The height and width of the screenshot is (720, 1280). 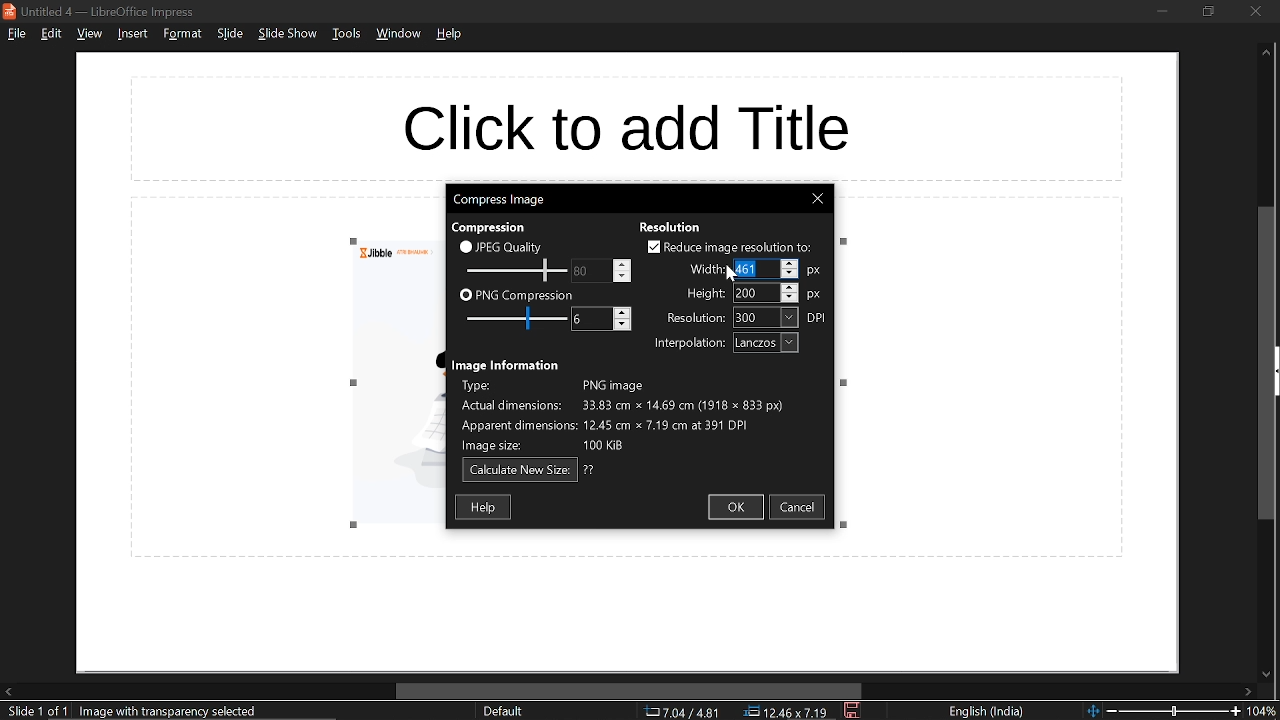 I want to click on selected image, so click(x=173, y=711).